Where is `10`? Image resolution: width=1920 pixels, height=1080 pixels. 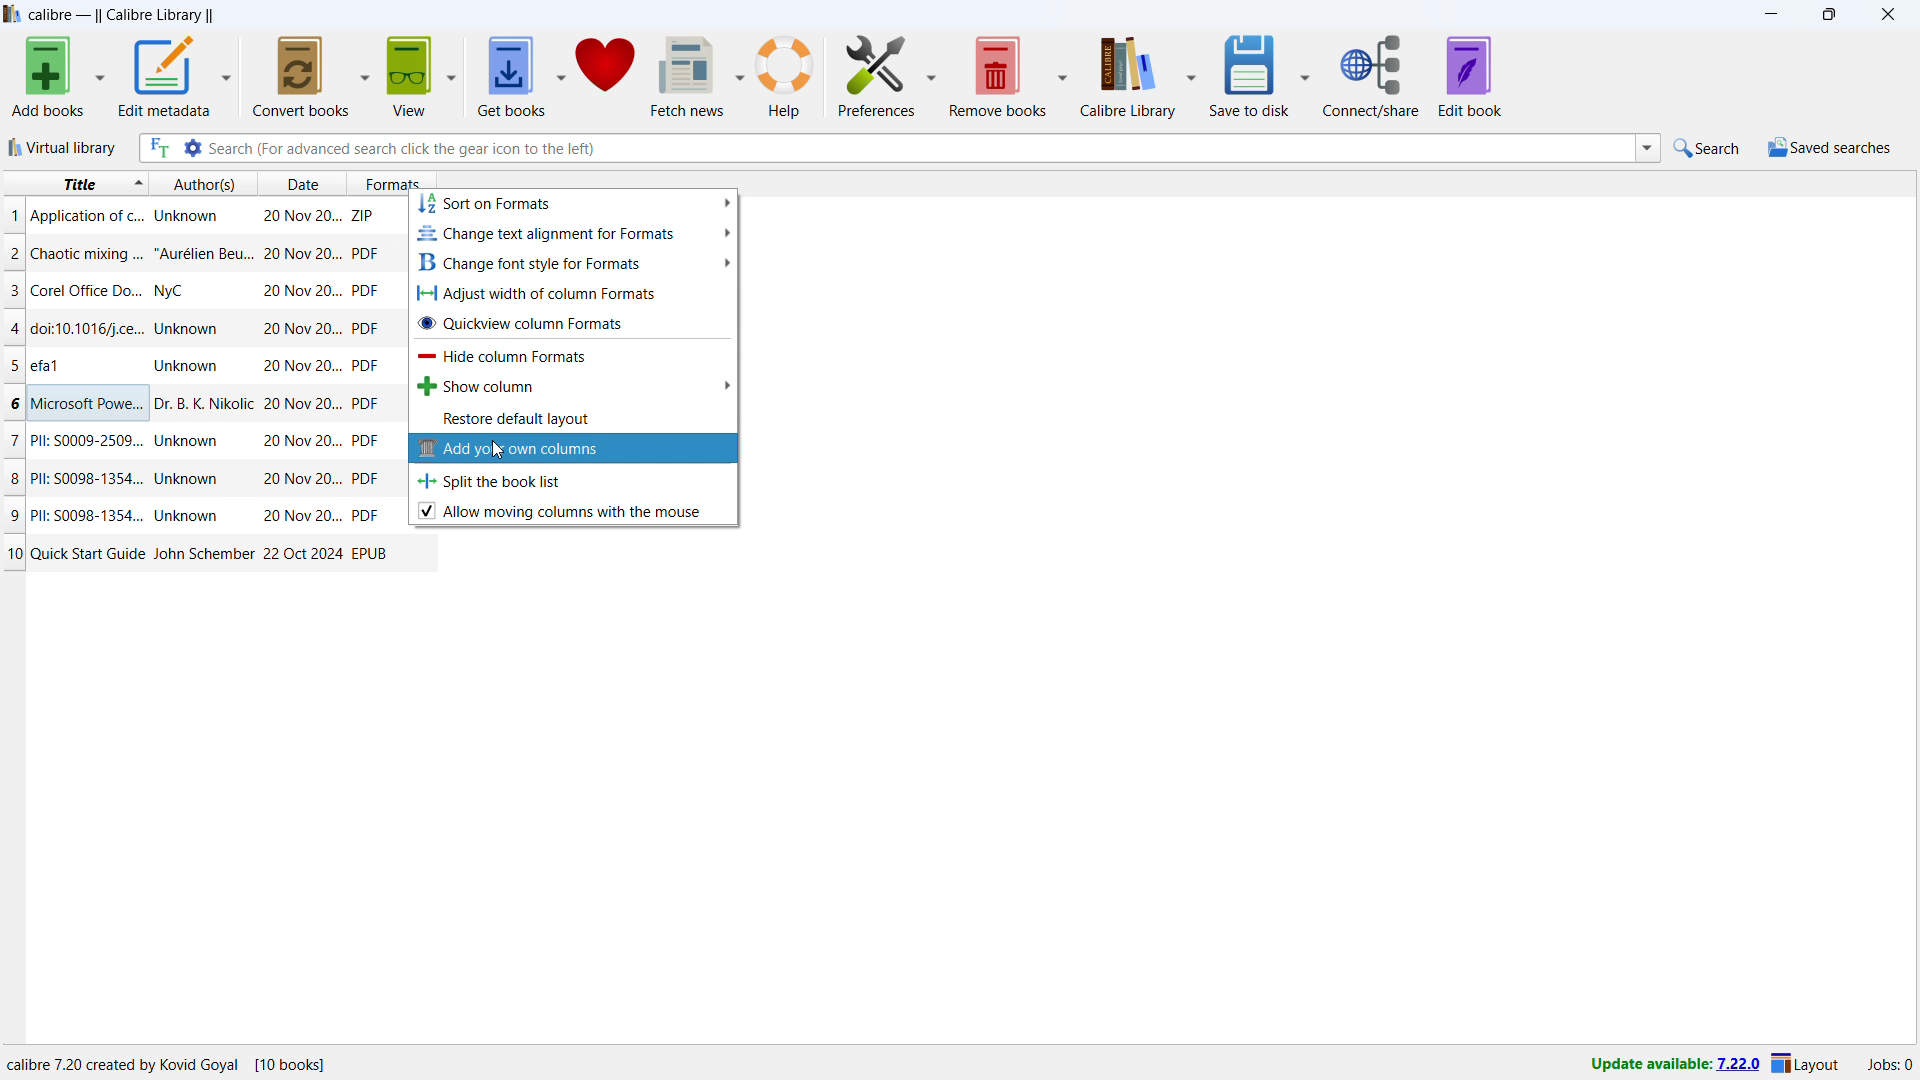
10 is located at coordinates (13, 554).